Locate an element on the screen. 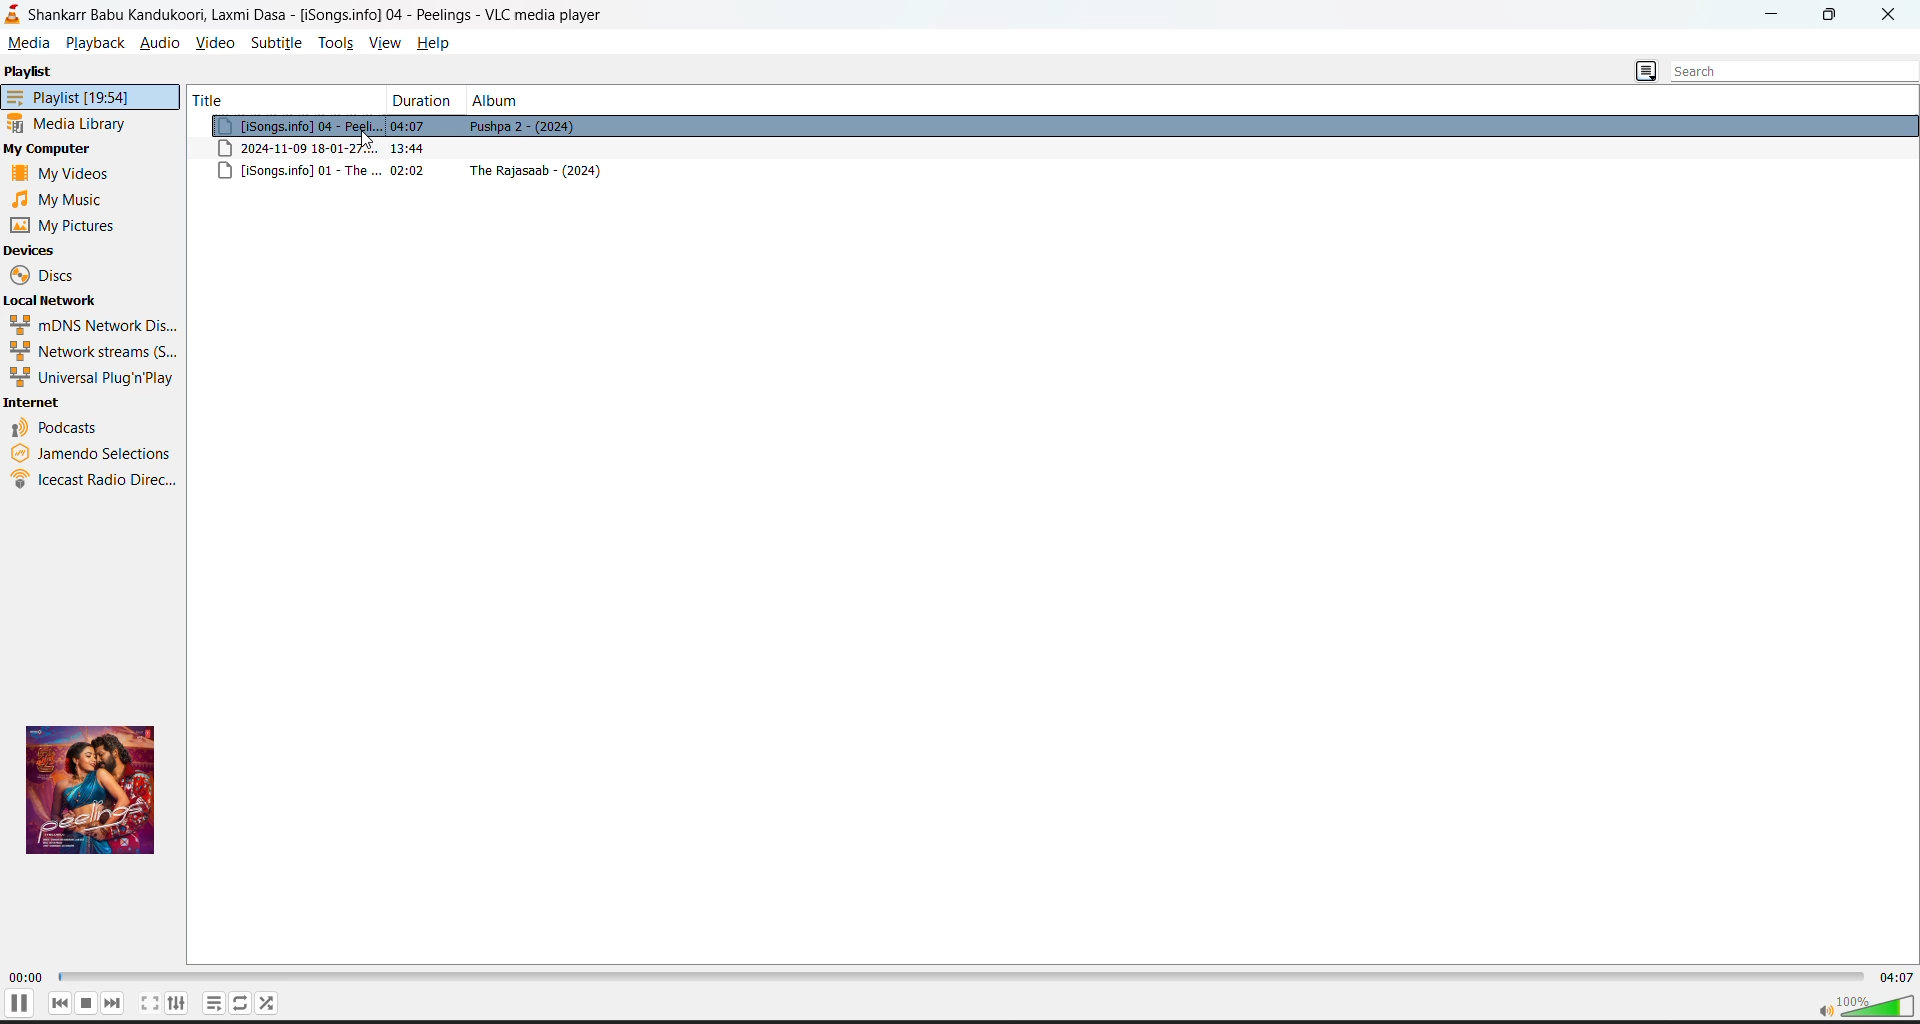 Image resolution: width=1920 pixels, height=1024 pixels. view is located at coordinates (390, 45).